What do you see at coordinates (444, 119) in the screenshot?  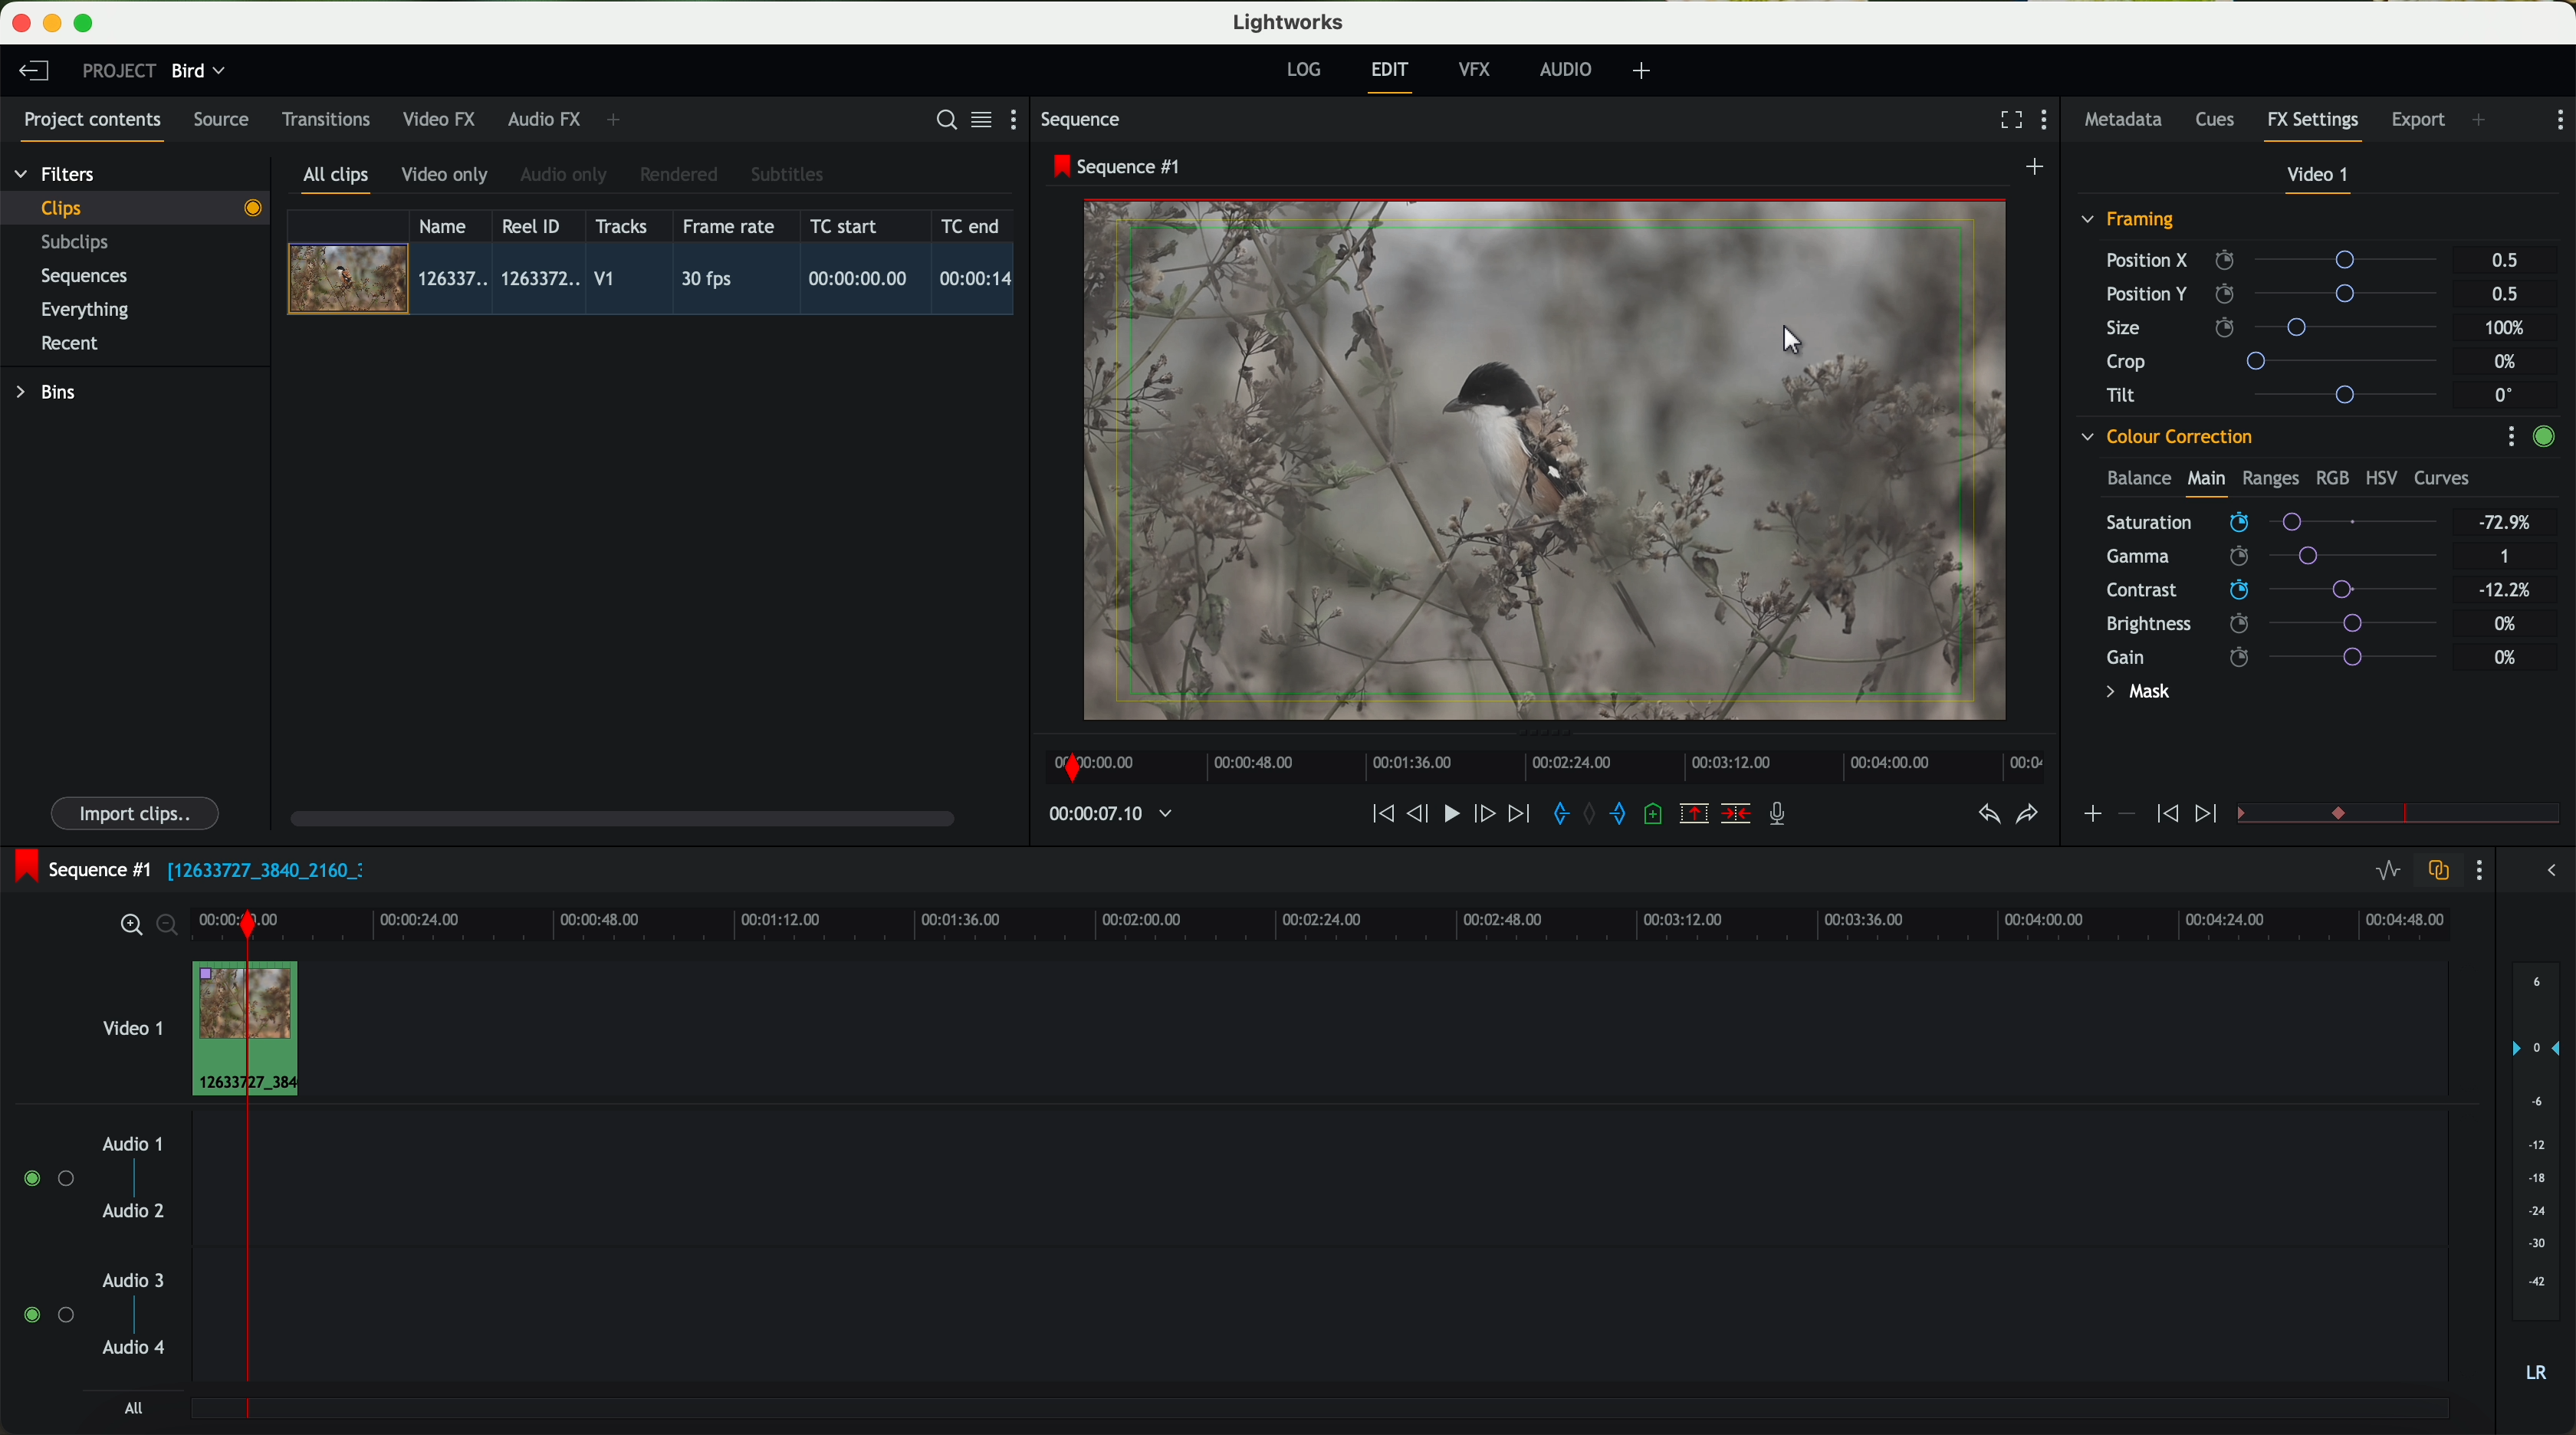 I see `video FX` at bounding box center [444, 119].